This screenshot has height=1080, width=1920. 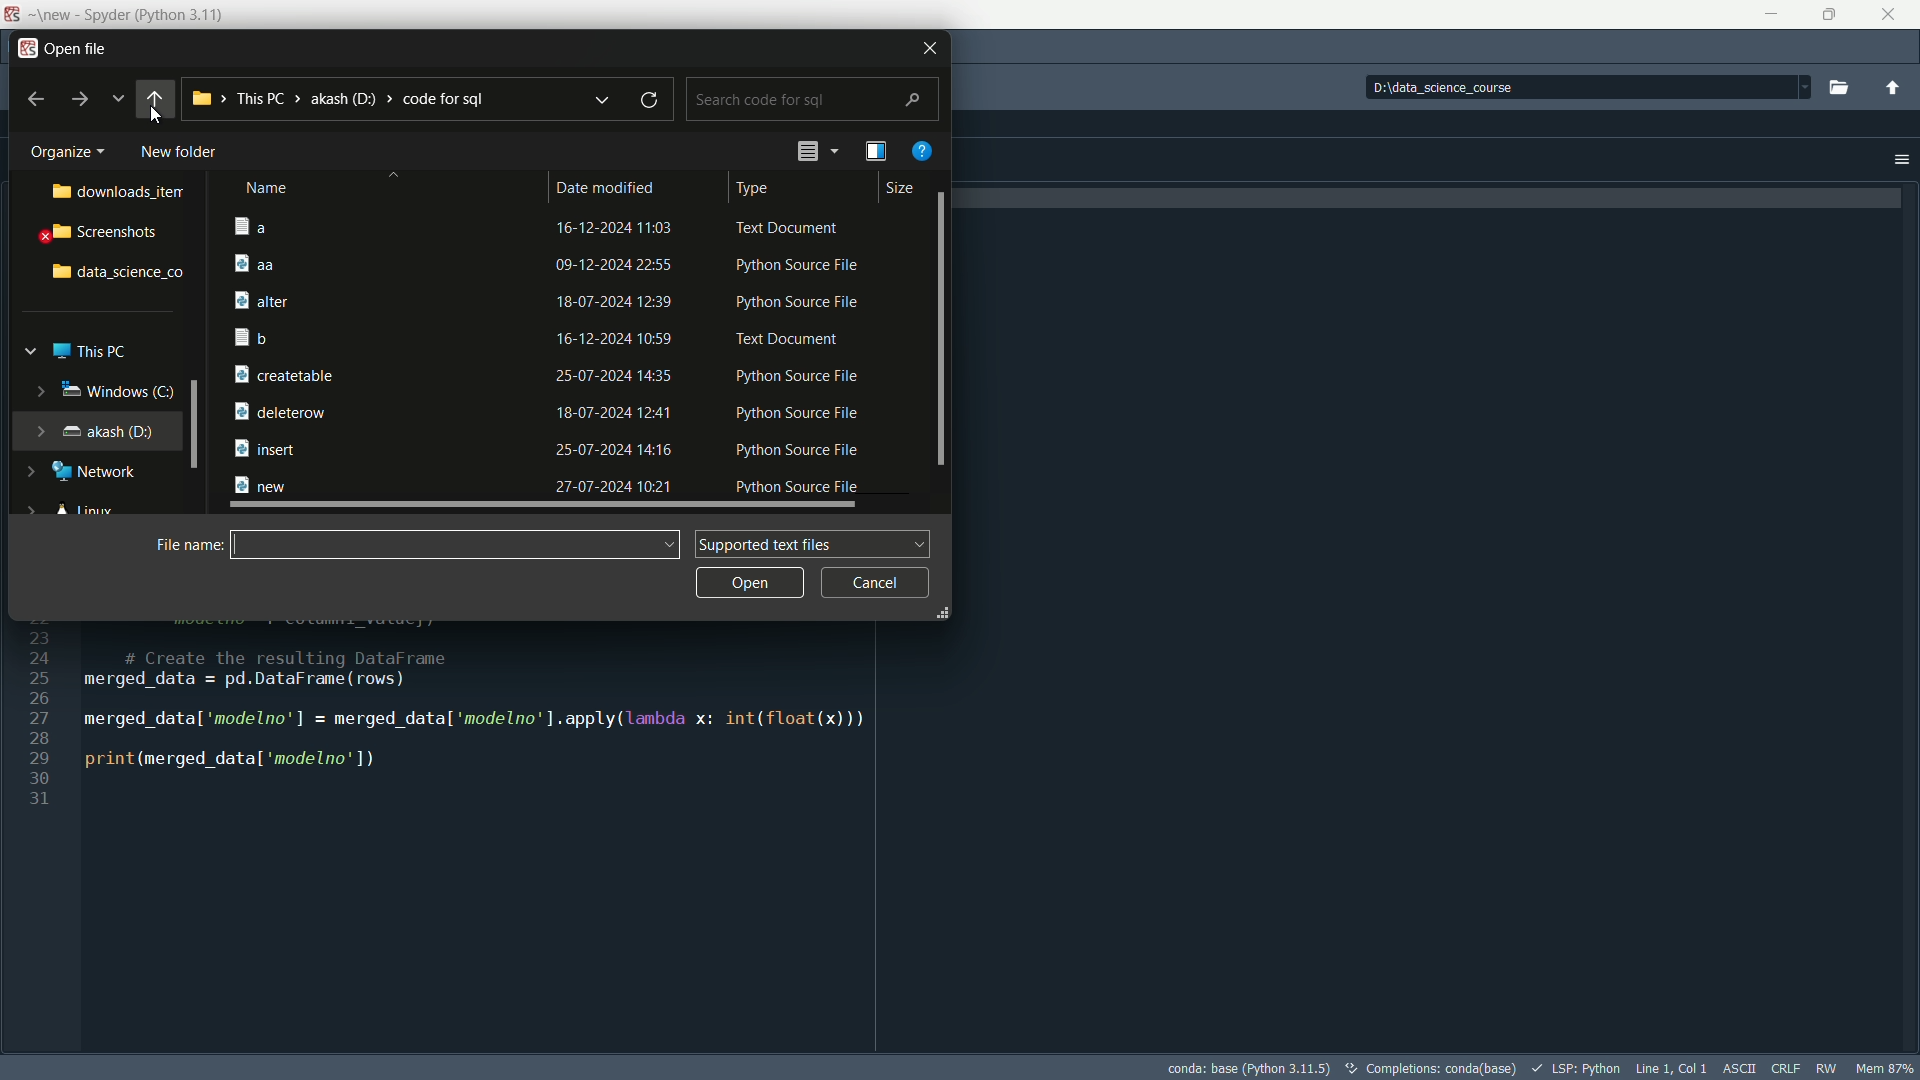 I want to click on refresh, so click(x=653, y=101).